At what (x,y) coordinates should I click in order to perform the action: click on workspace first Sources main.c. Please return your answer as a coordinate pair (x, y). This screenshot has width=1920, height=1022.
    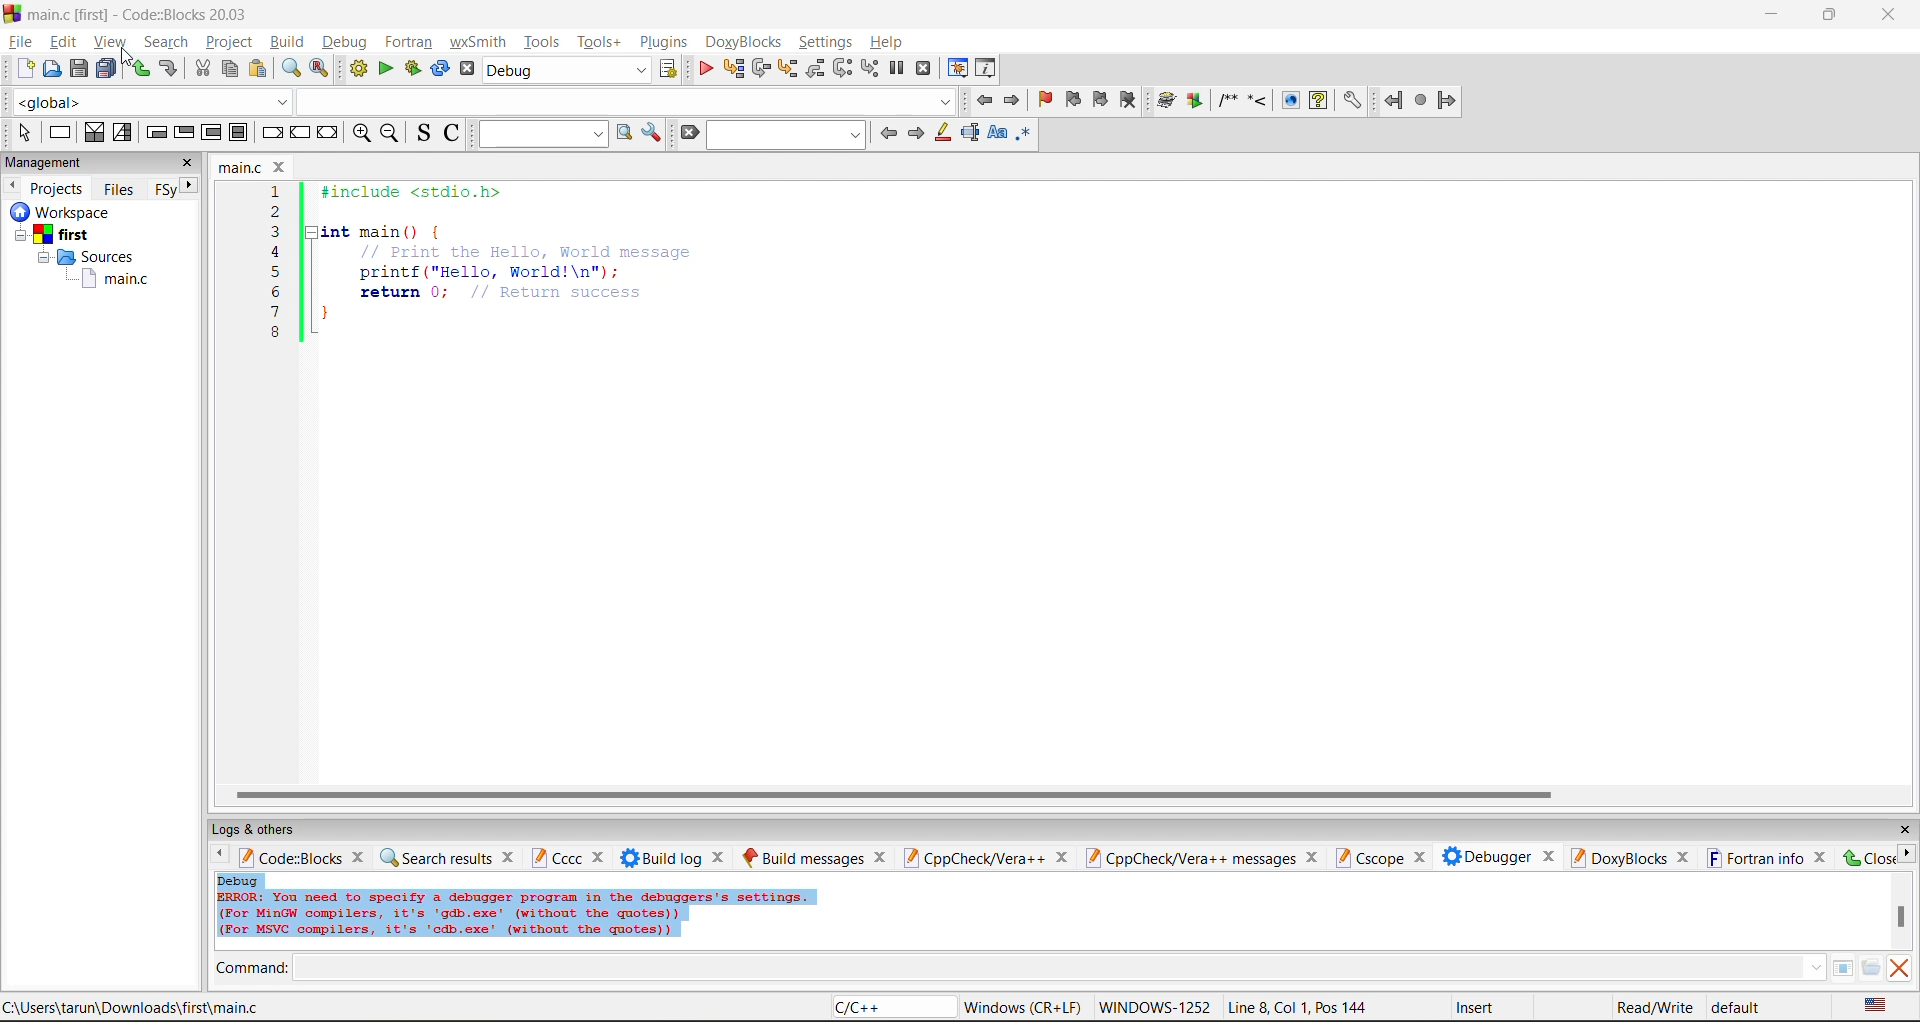
    Looking at the image, I should click on (90, 252).